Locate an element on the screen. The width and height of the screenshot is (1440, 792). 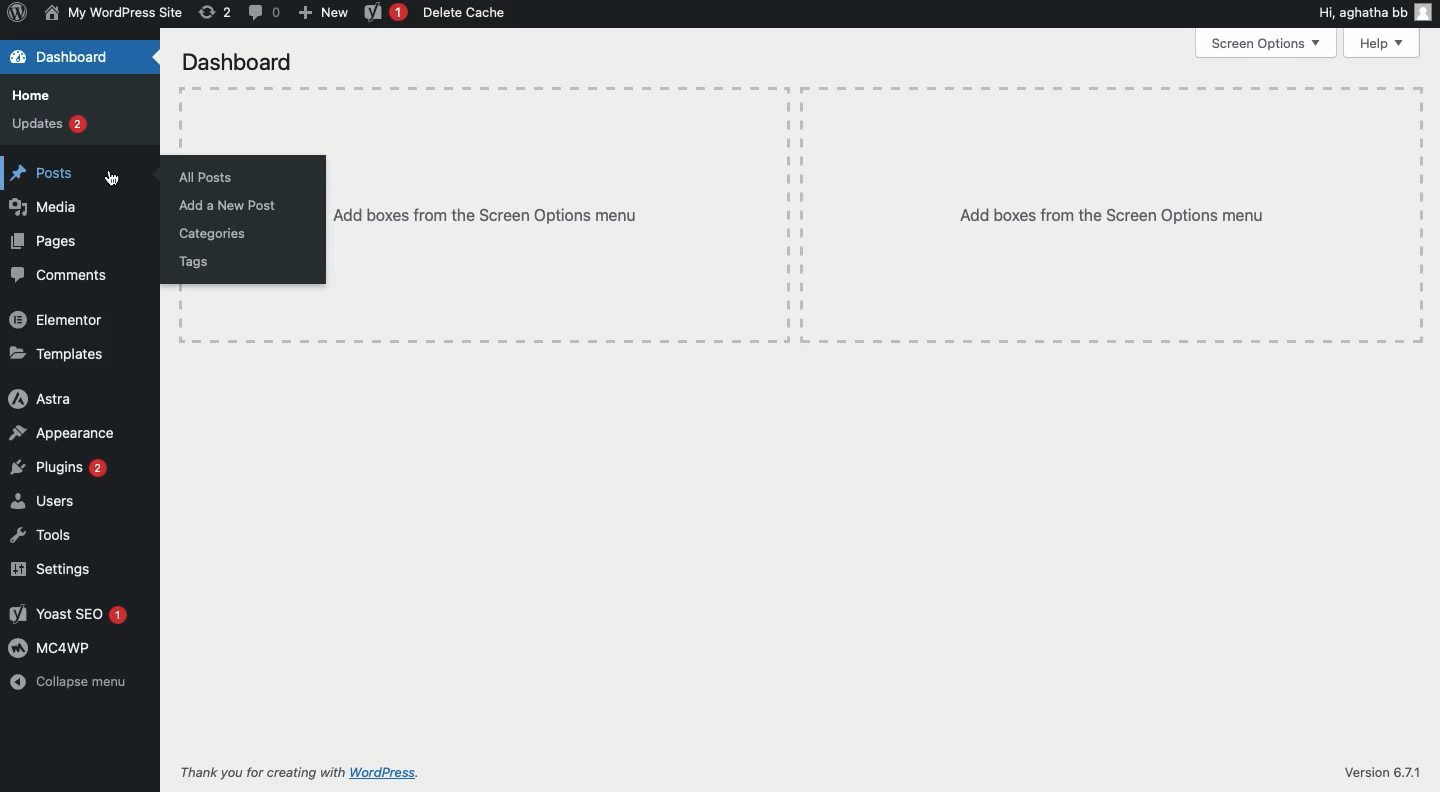
MC4WP is located at coordinates (51, 647).